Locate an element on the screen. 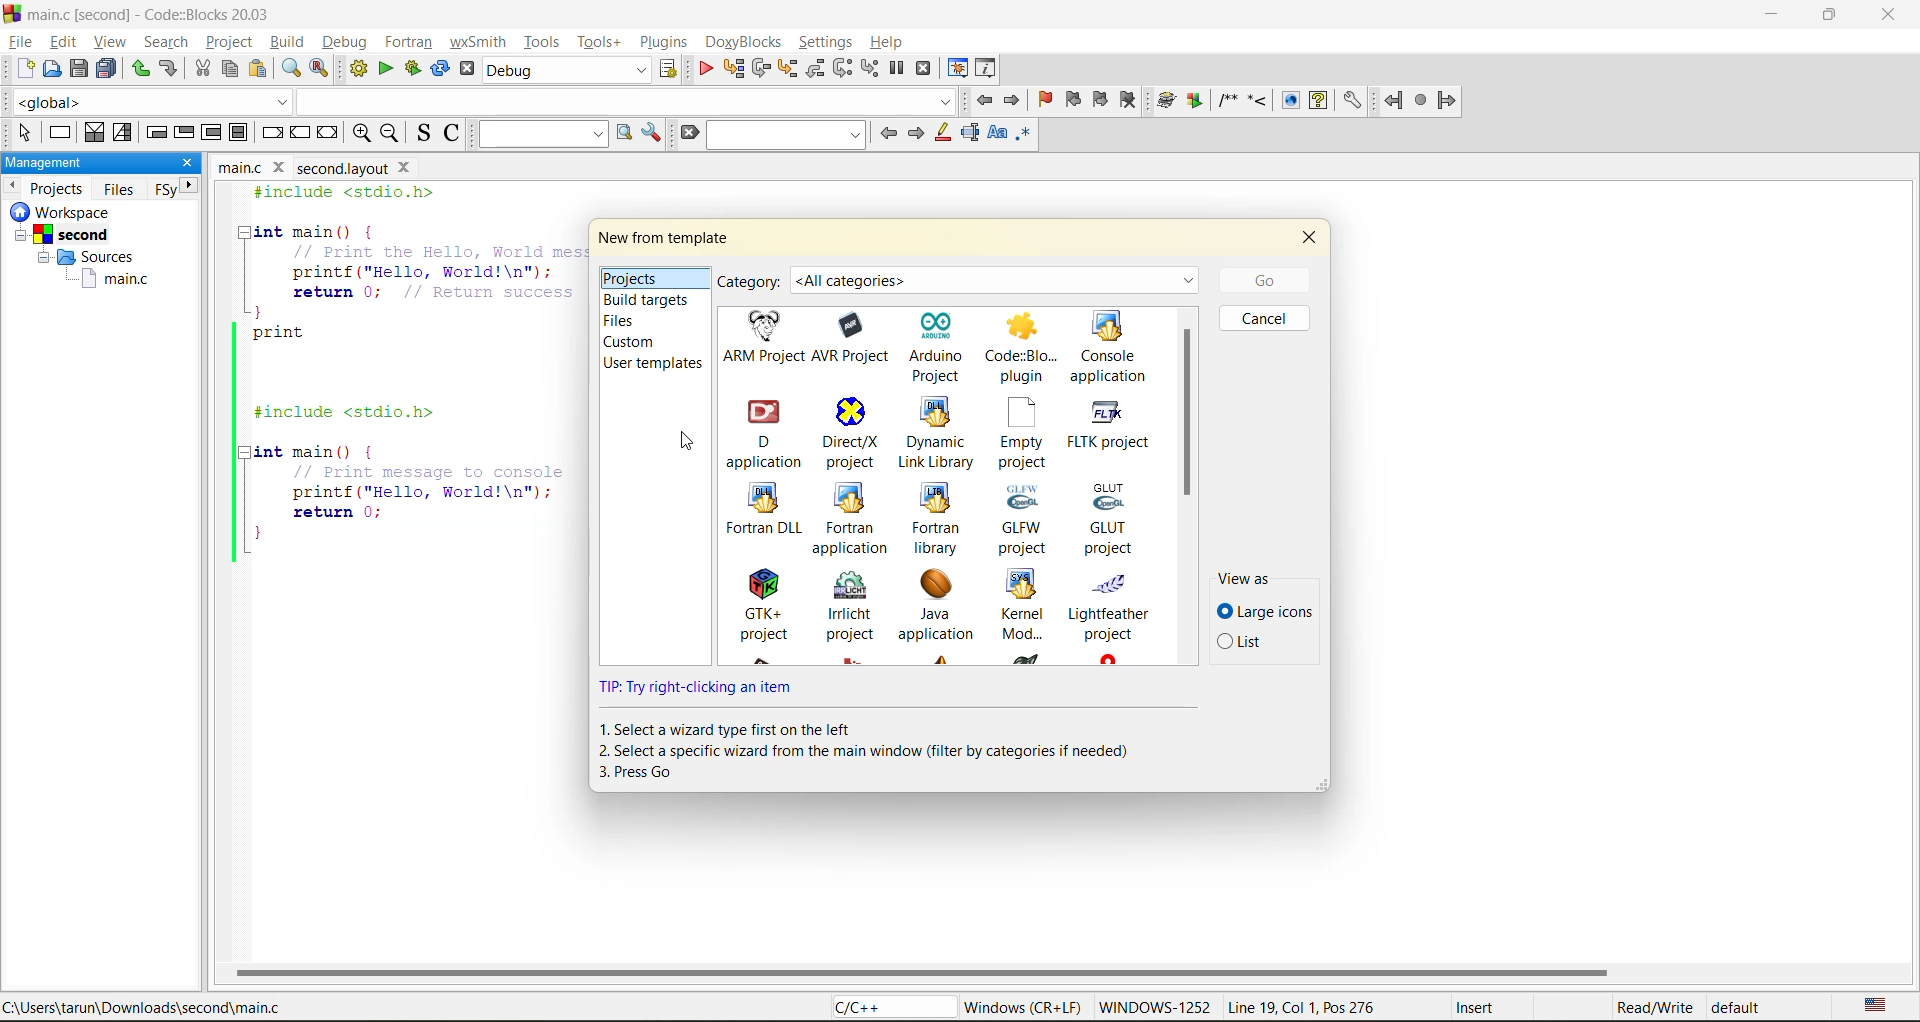 This screenshot has height=1022, width=1920. zoom out is located at coordinates (390, 134).